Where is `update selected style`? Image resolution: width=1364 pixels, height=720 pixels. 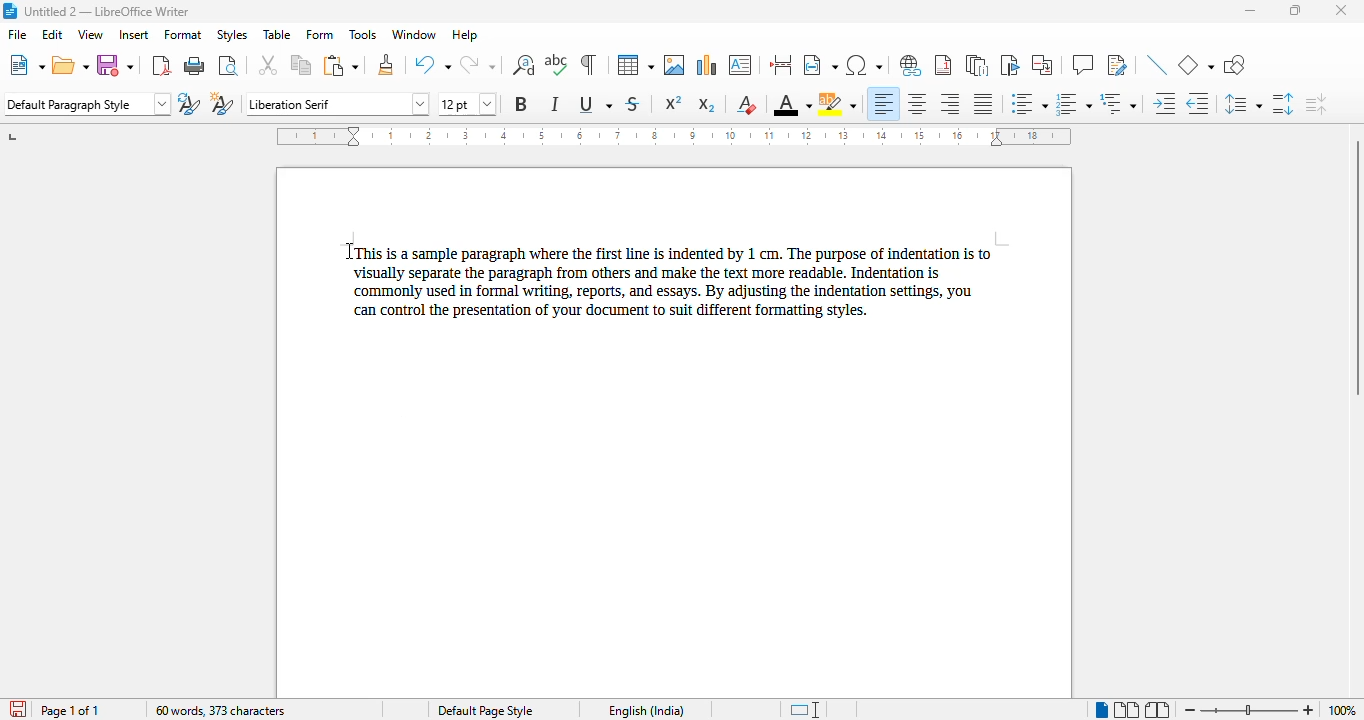 update selected style is located at coordinates (189, 103).